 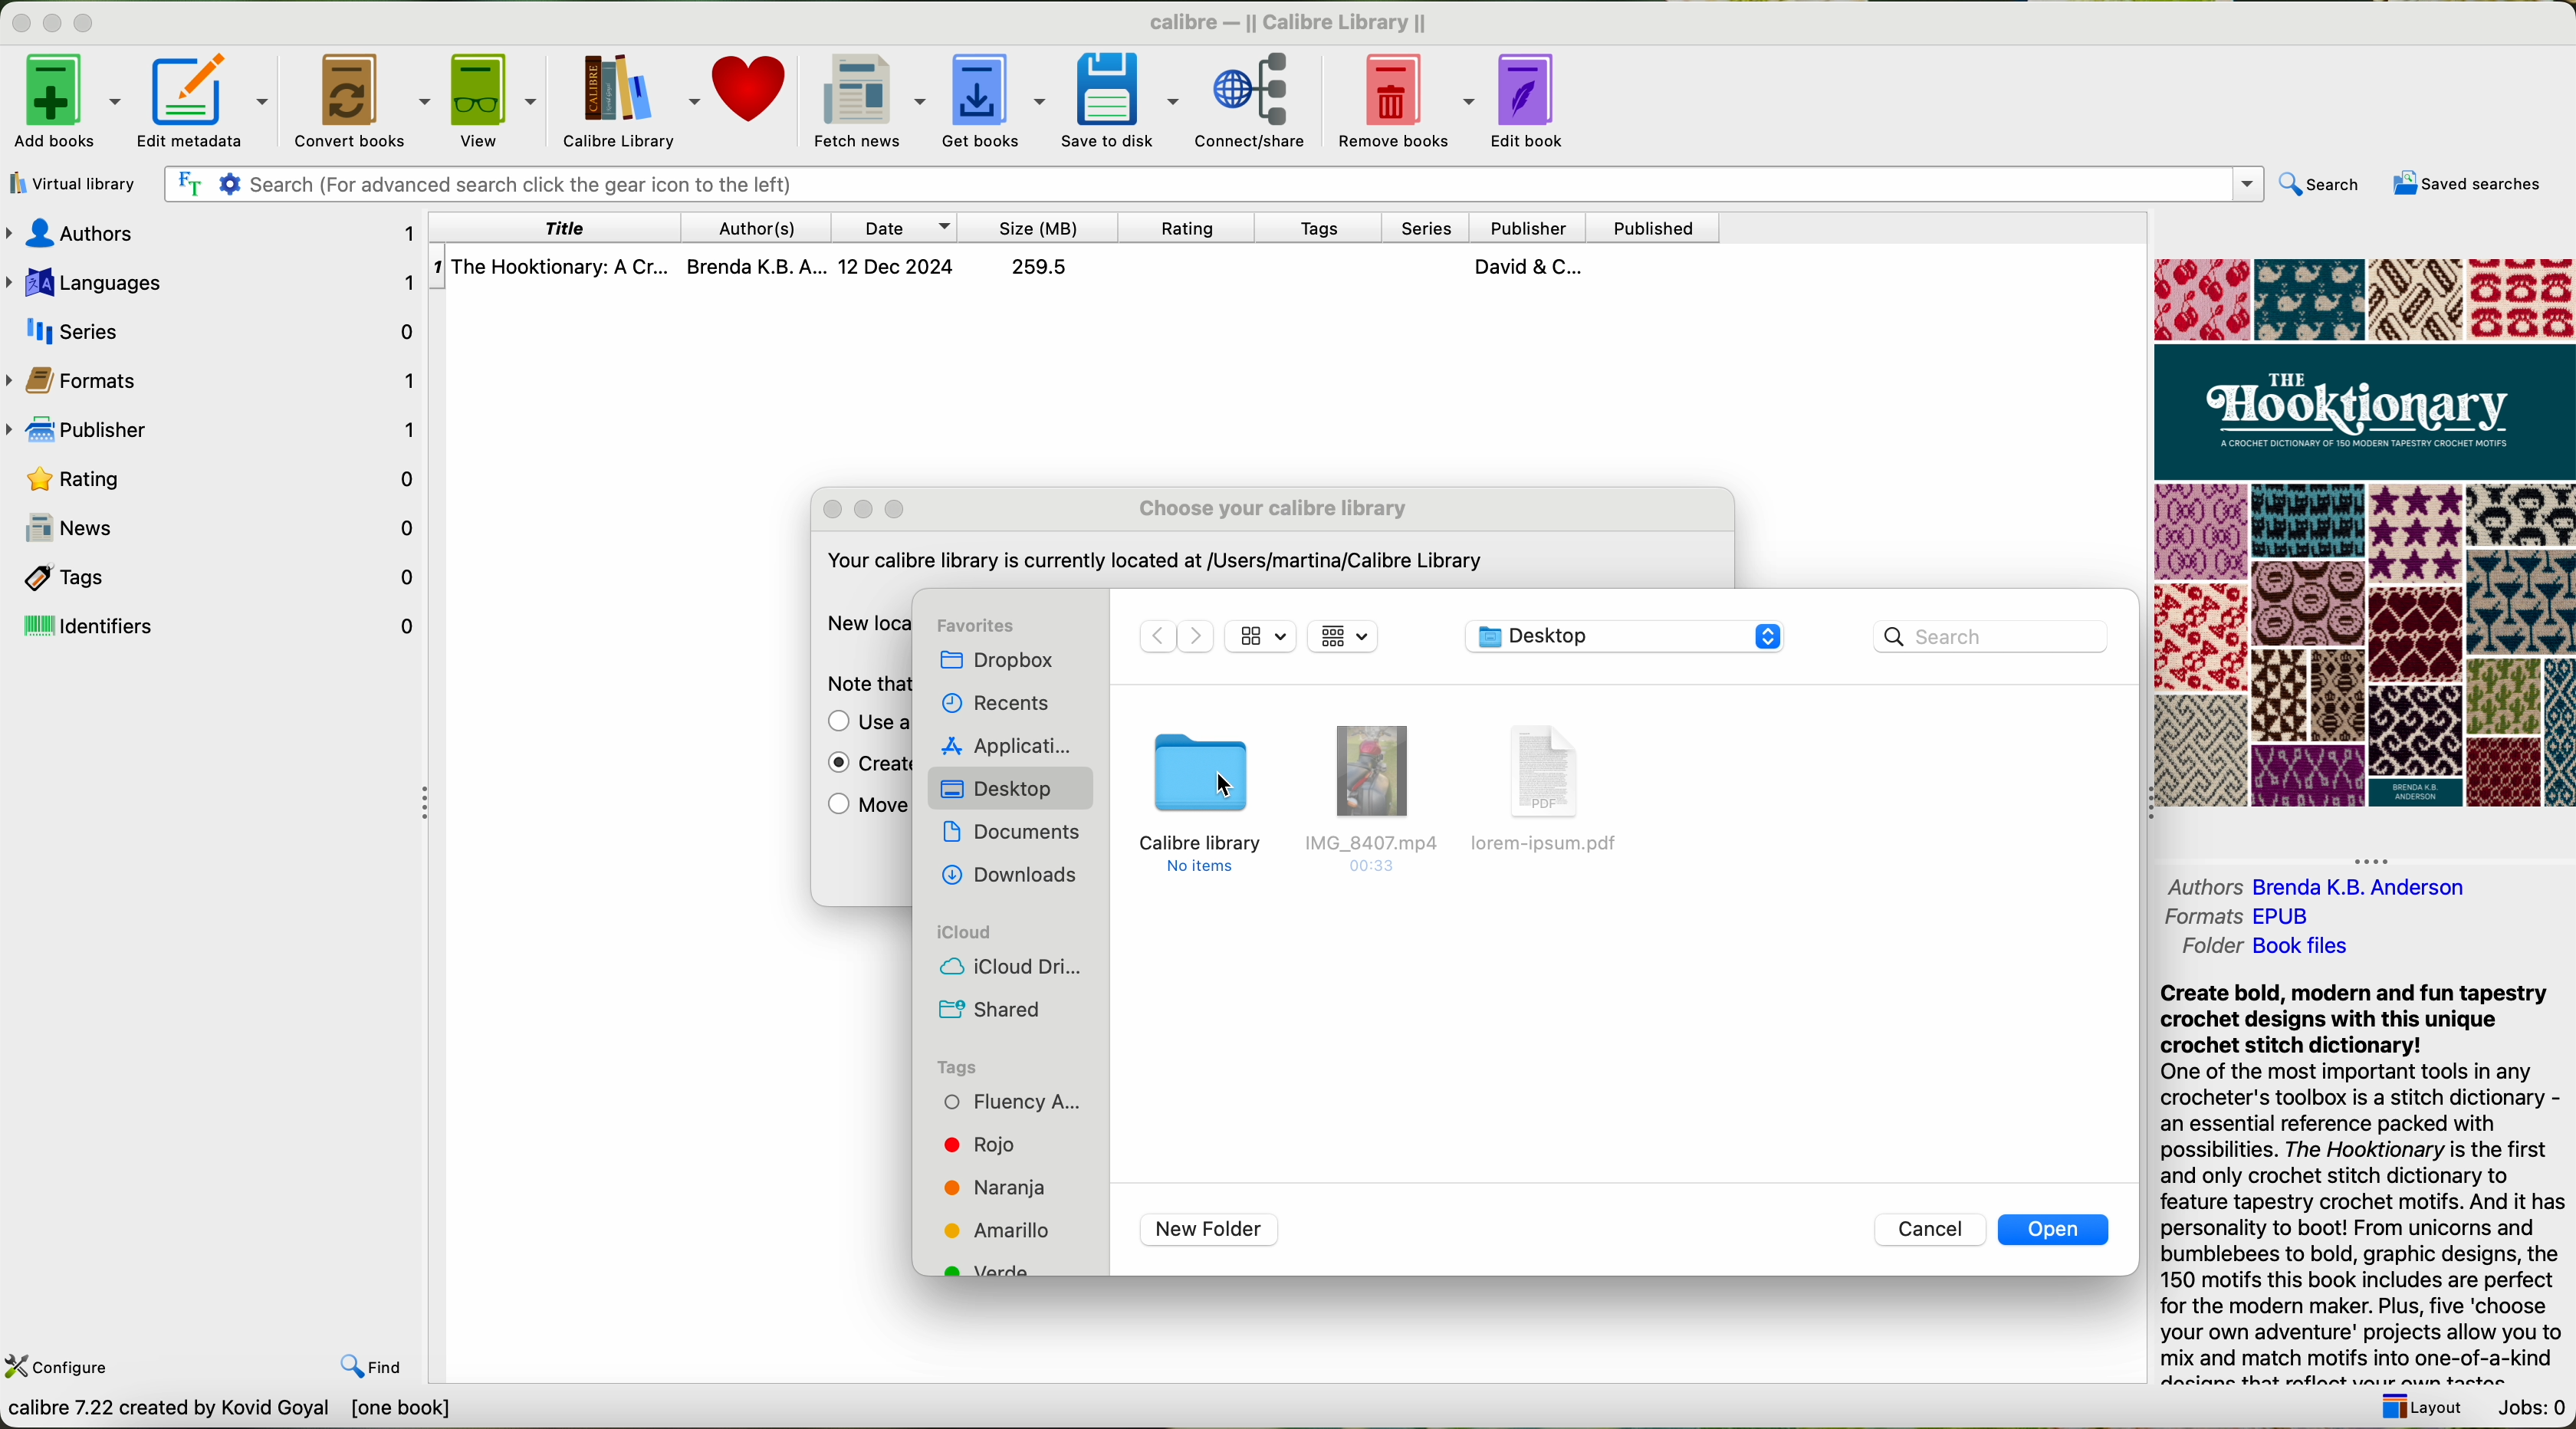 I want to click on Settings, so click(x=232, y=183).